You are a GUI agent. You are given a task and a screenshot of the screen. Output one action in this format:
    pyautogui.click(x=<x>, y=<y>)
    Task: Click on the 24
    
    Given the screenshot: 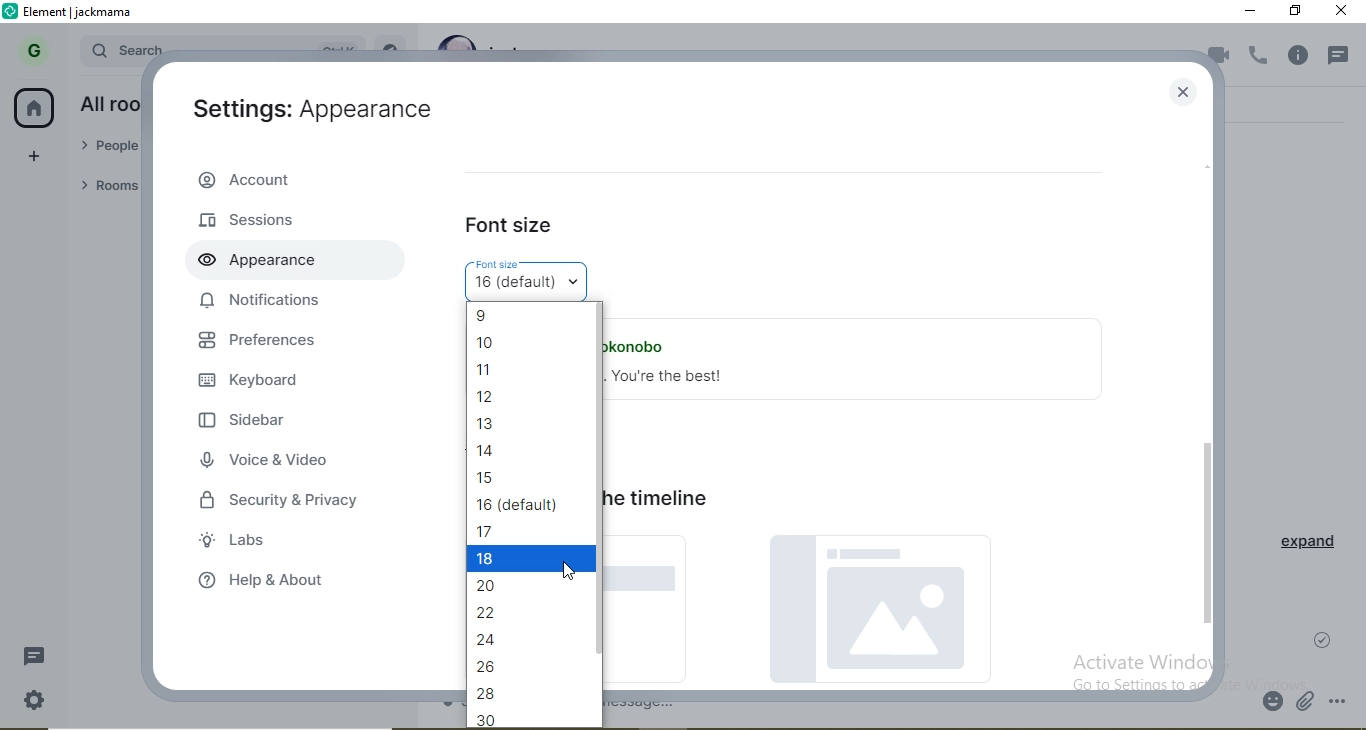 What is the action you would take?
    pyautogui.click(x=521, y=637)
    